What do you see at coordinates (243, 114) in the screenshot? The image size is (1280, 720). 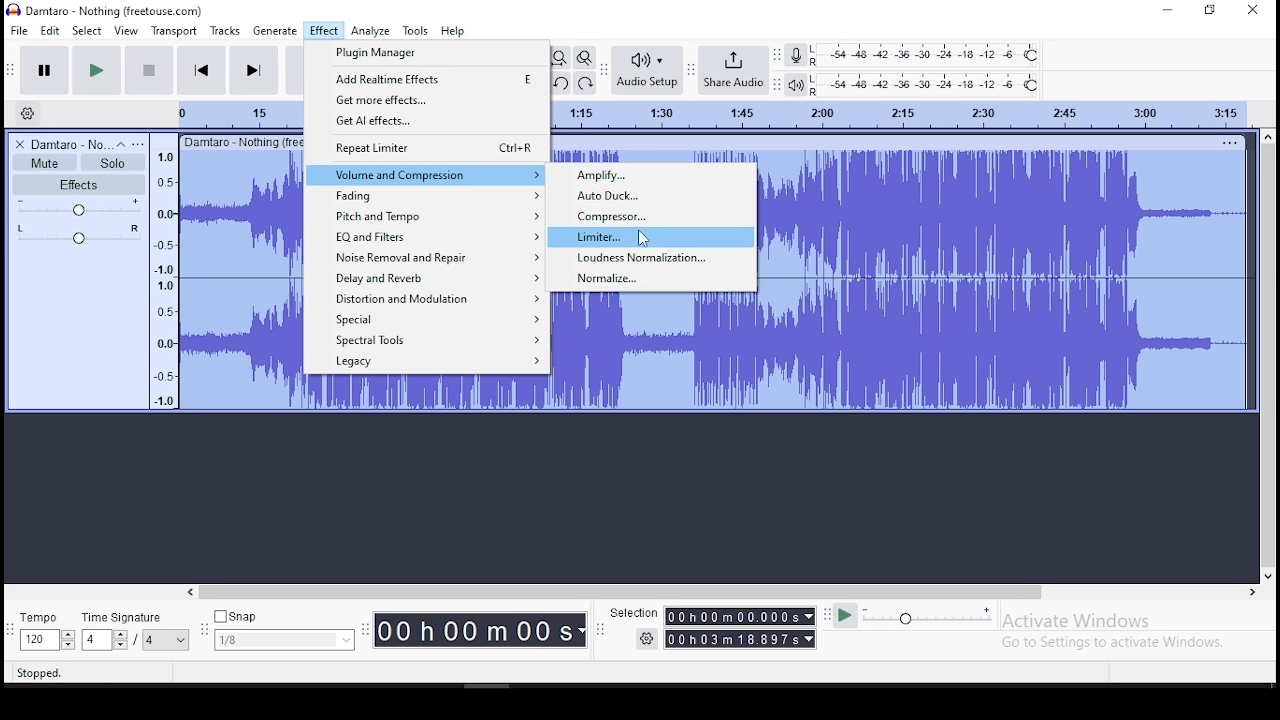 I see `track time` at bounding box center [243, 114].